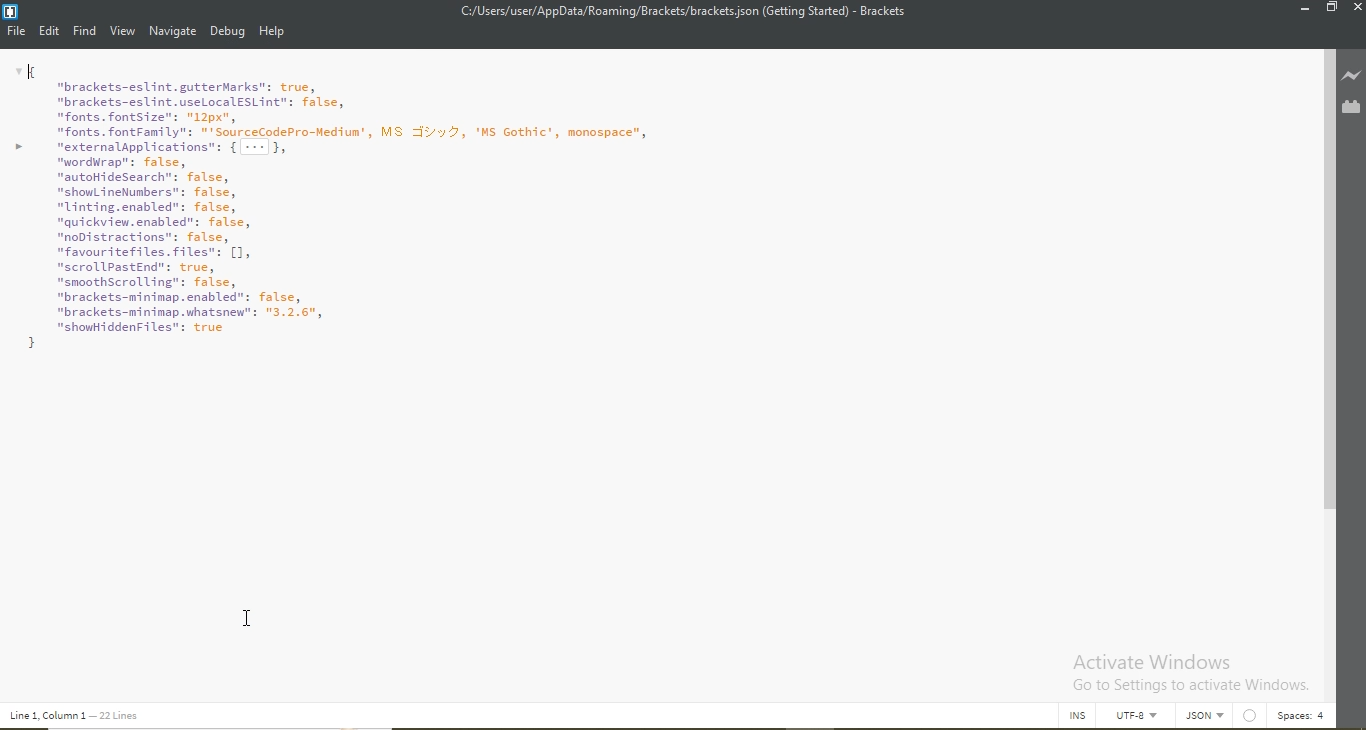  Describe the element at coordinates (1188, 672) in the screenshot. I see `Activate Windows` at that location.